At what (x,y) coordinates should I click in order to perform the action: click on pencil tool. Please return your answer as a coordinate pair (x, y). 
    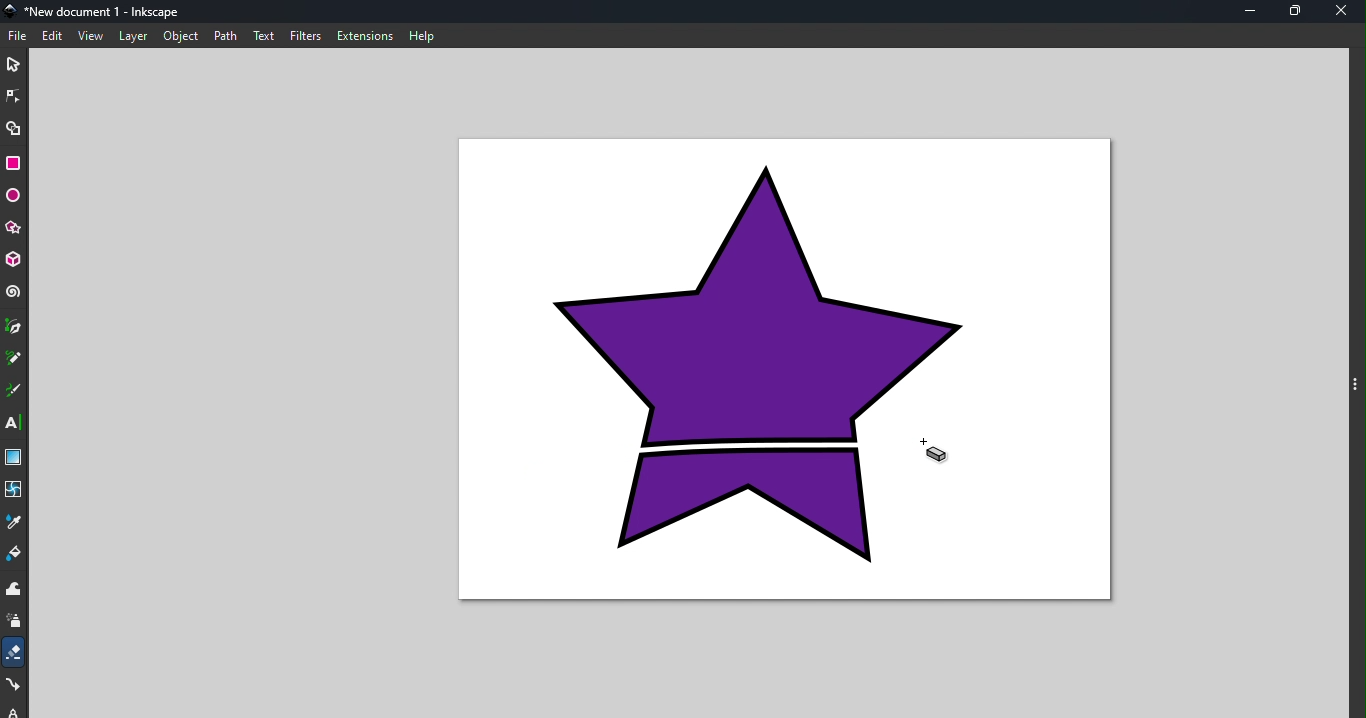
    Looking at the image, I should click on (14, 359).